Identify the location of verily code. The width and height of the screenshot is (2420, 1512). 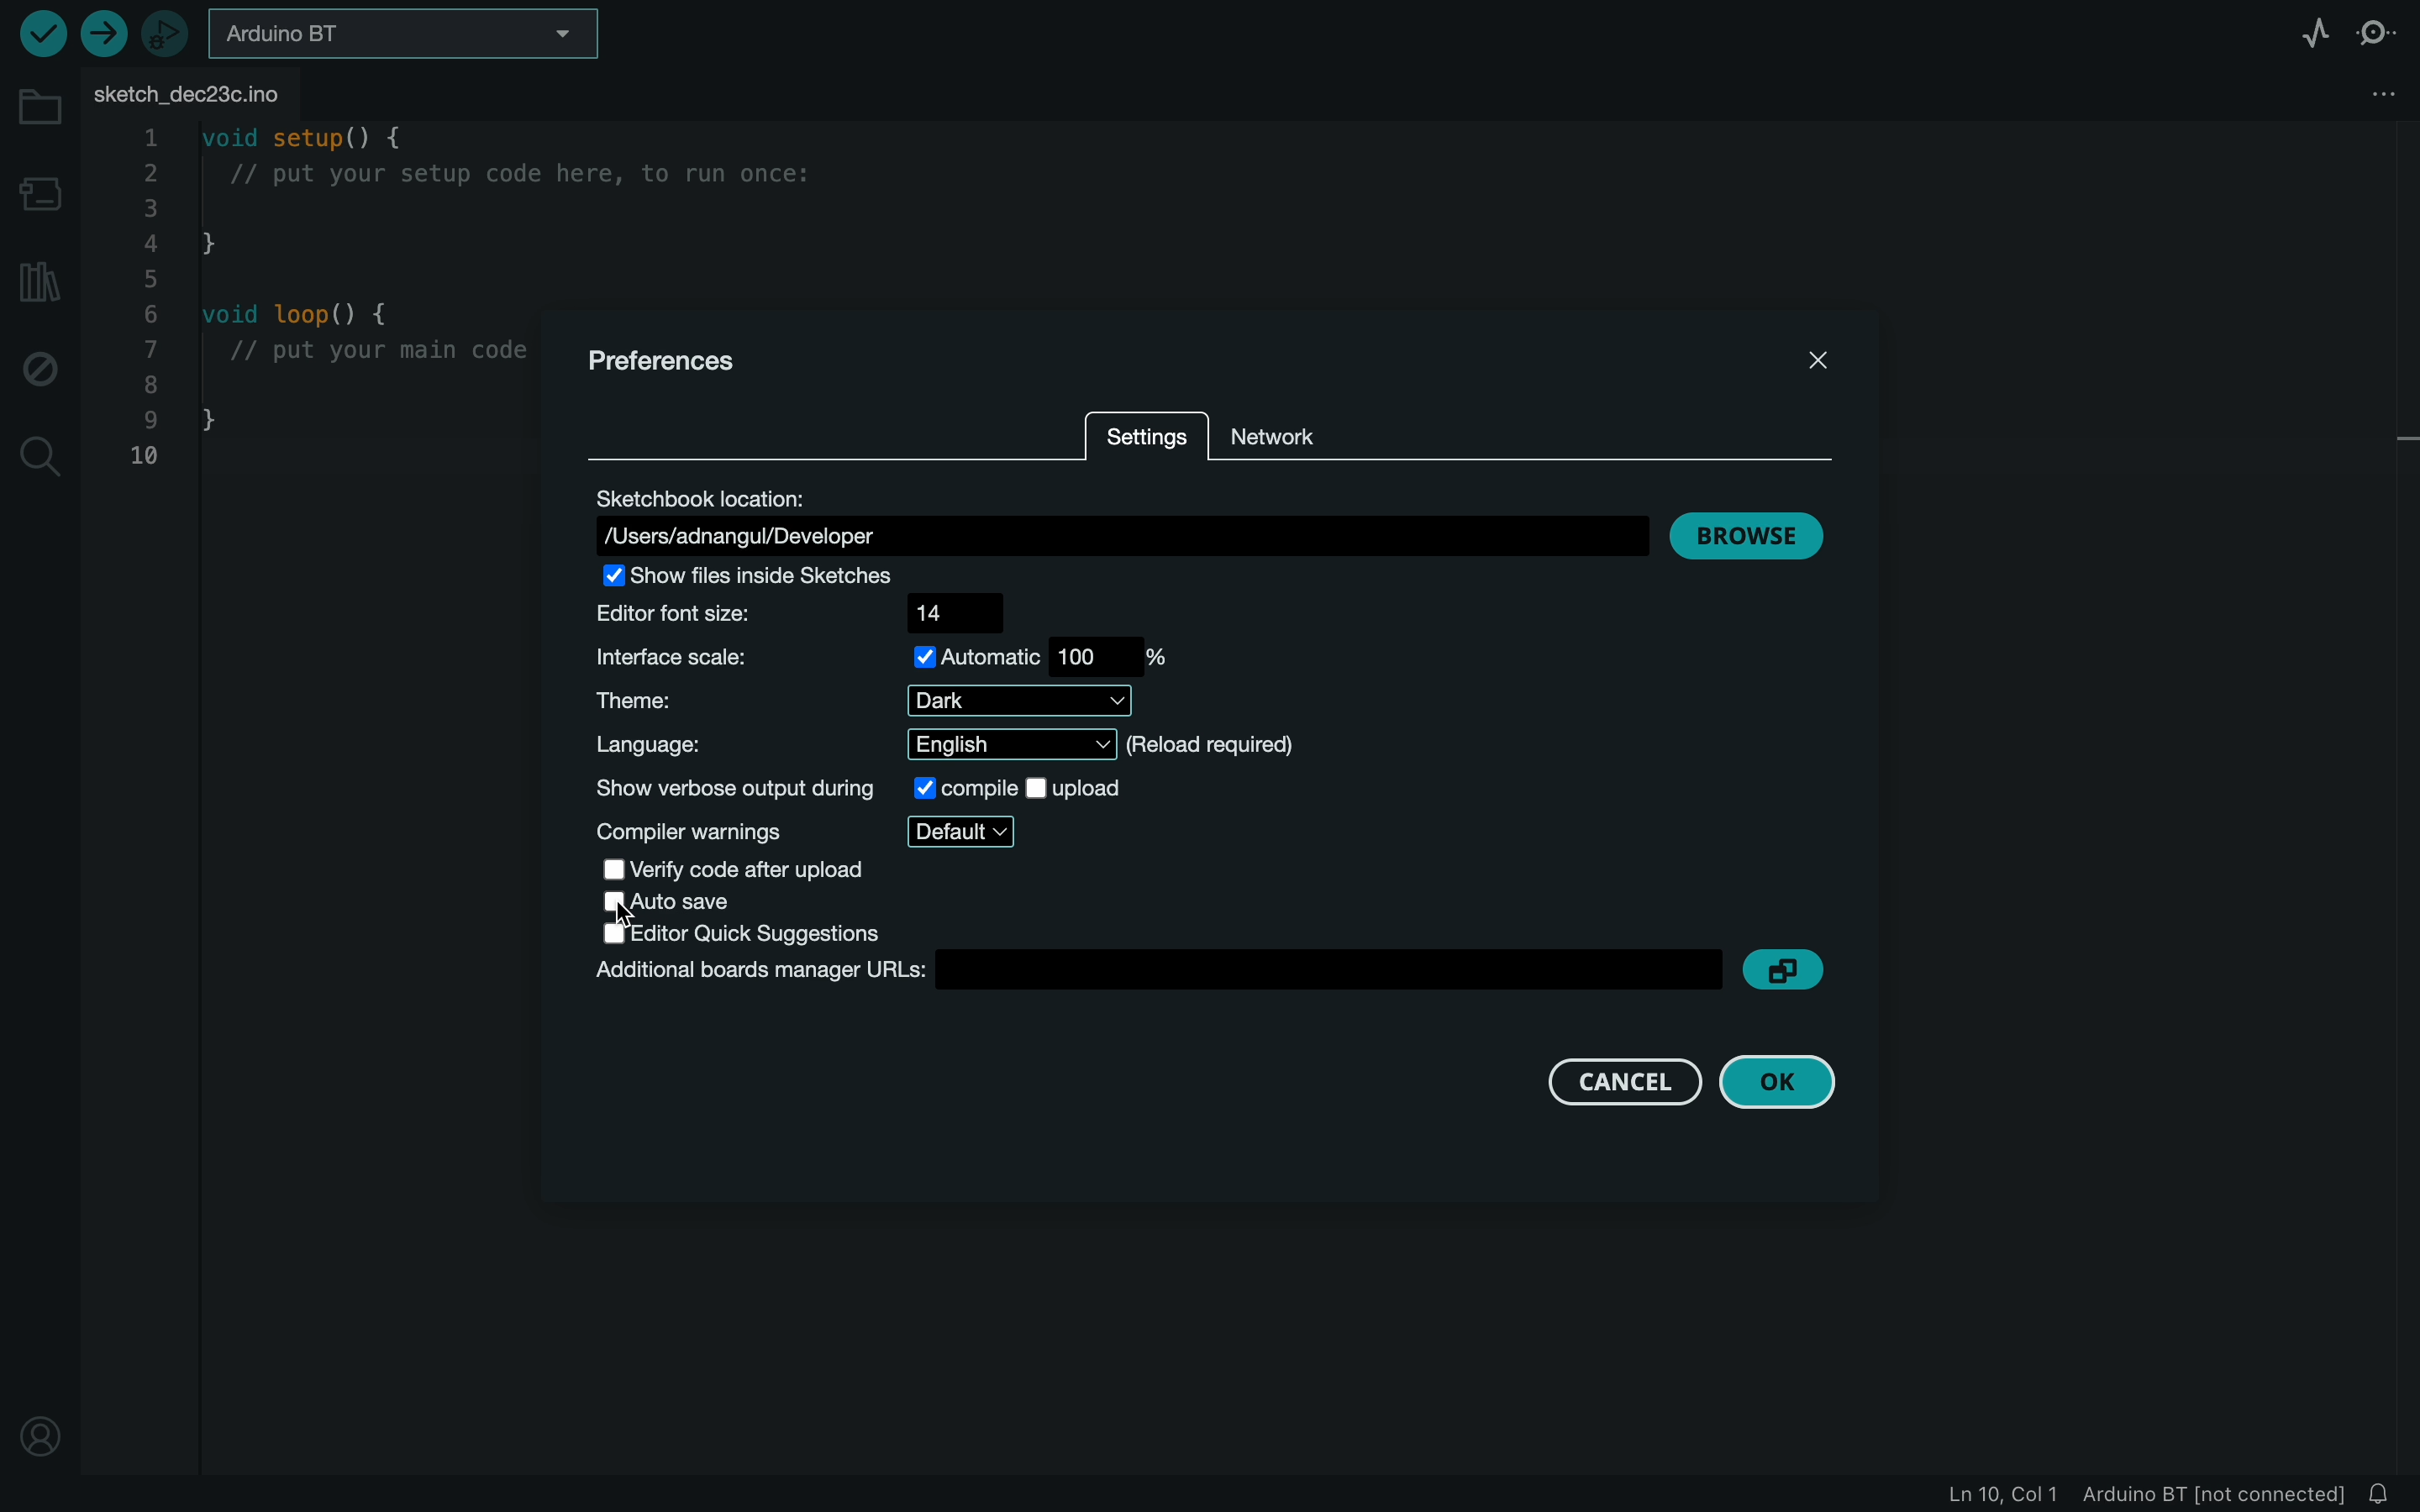
(775, 867).